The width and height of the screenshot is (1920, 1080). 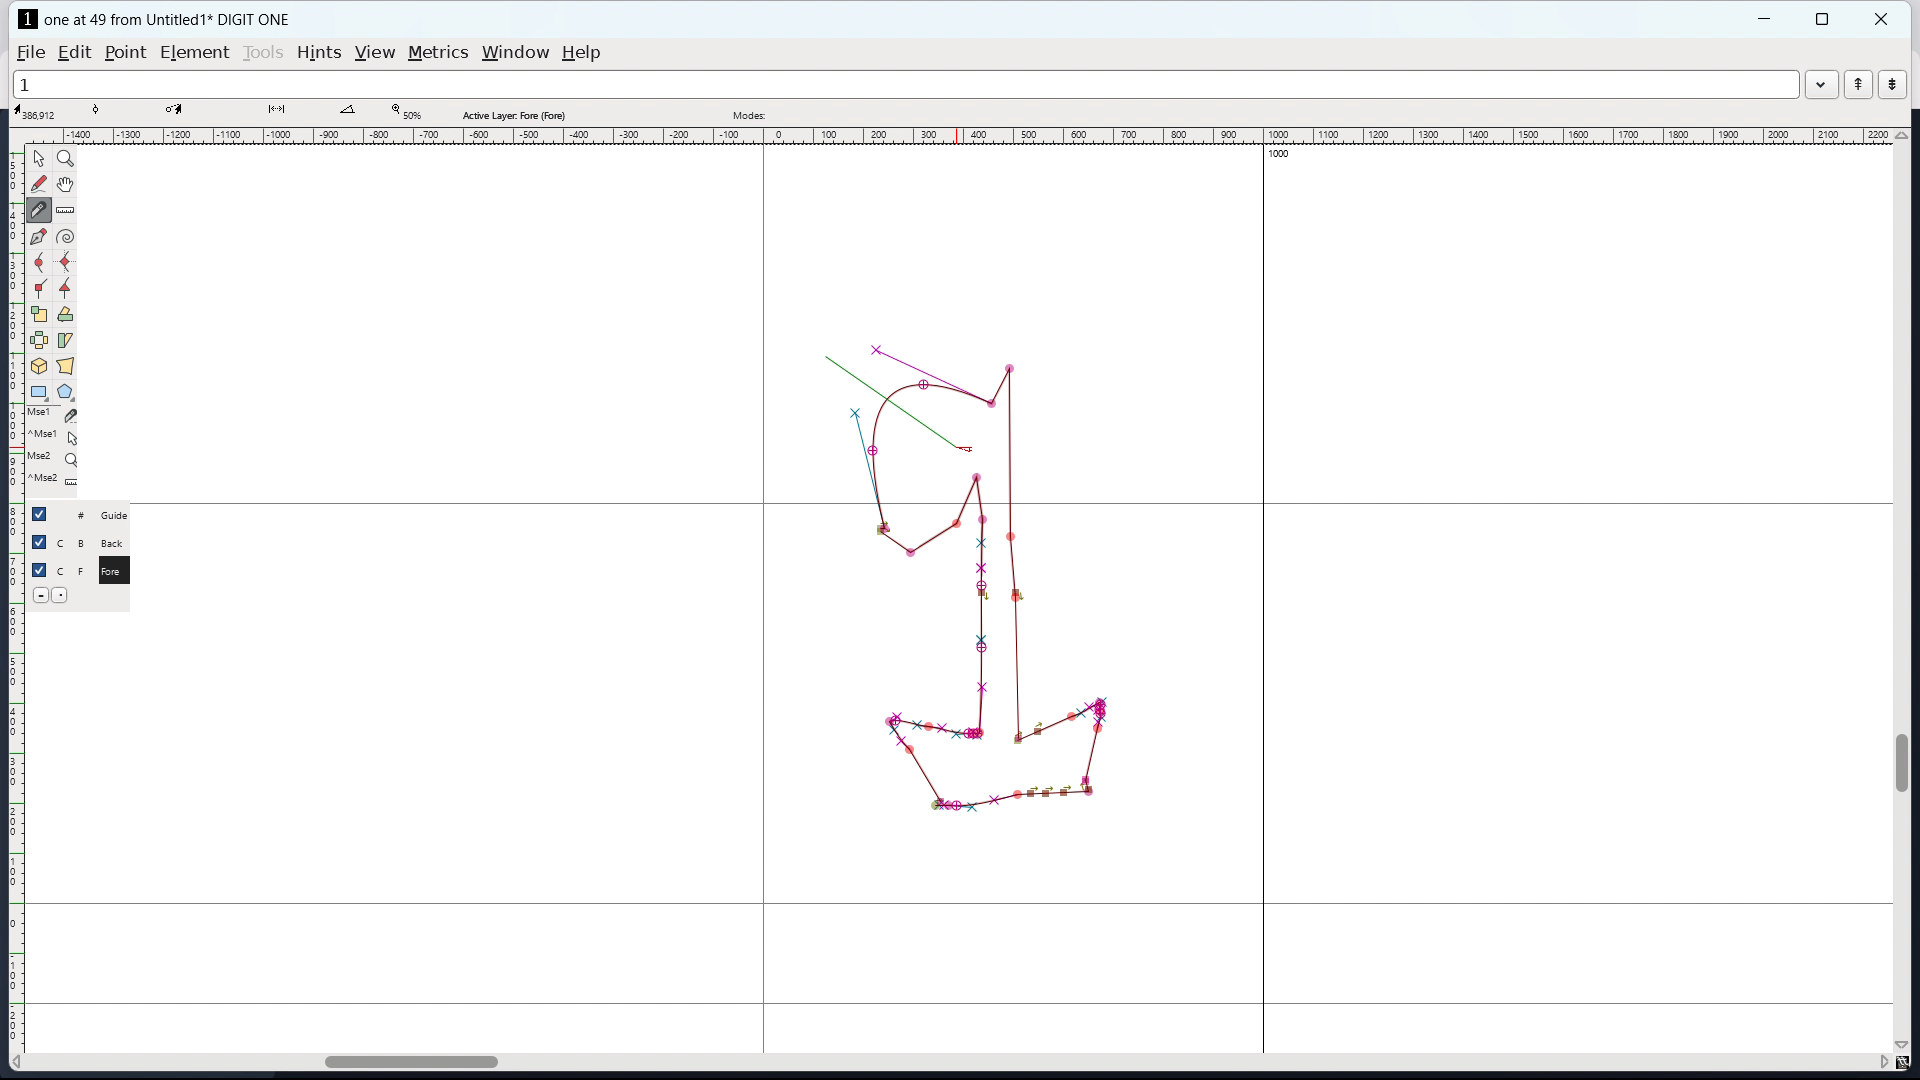 I want to click on active layer: Fore (Fore), so click(x=897, y=112).